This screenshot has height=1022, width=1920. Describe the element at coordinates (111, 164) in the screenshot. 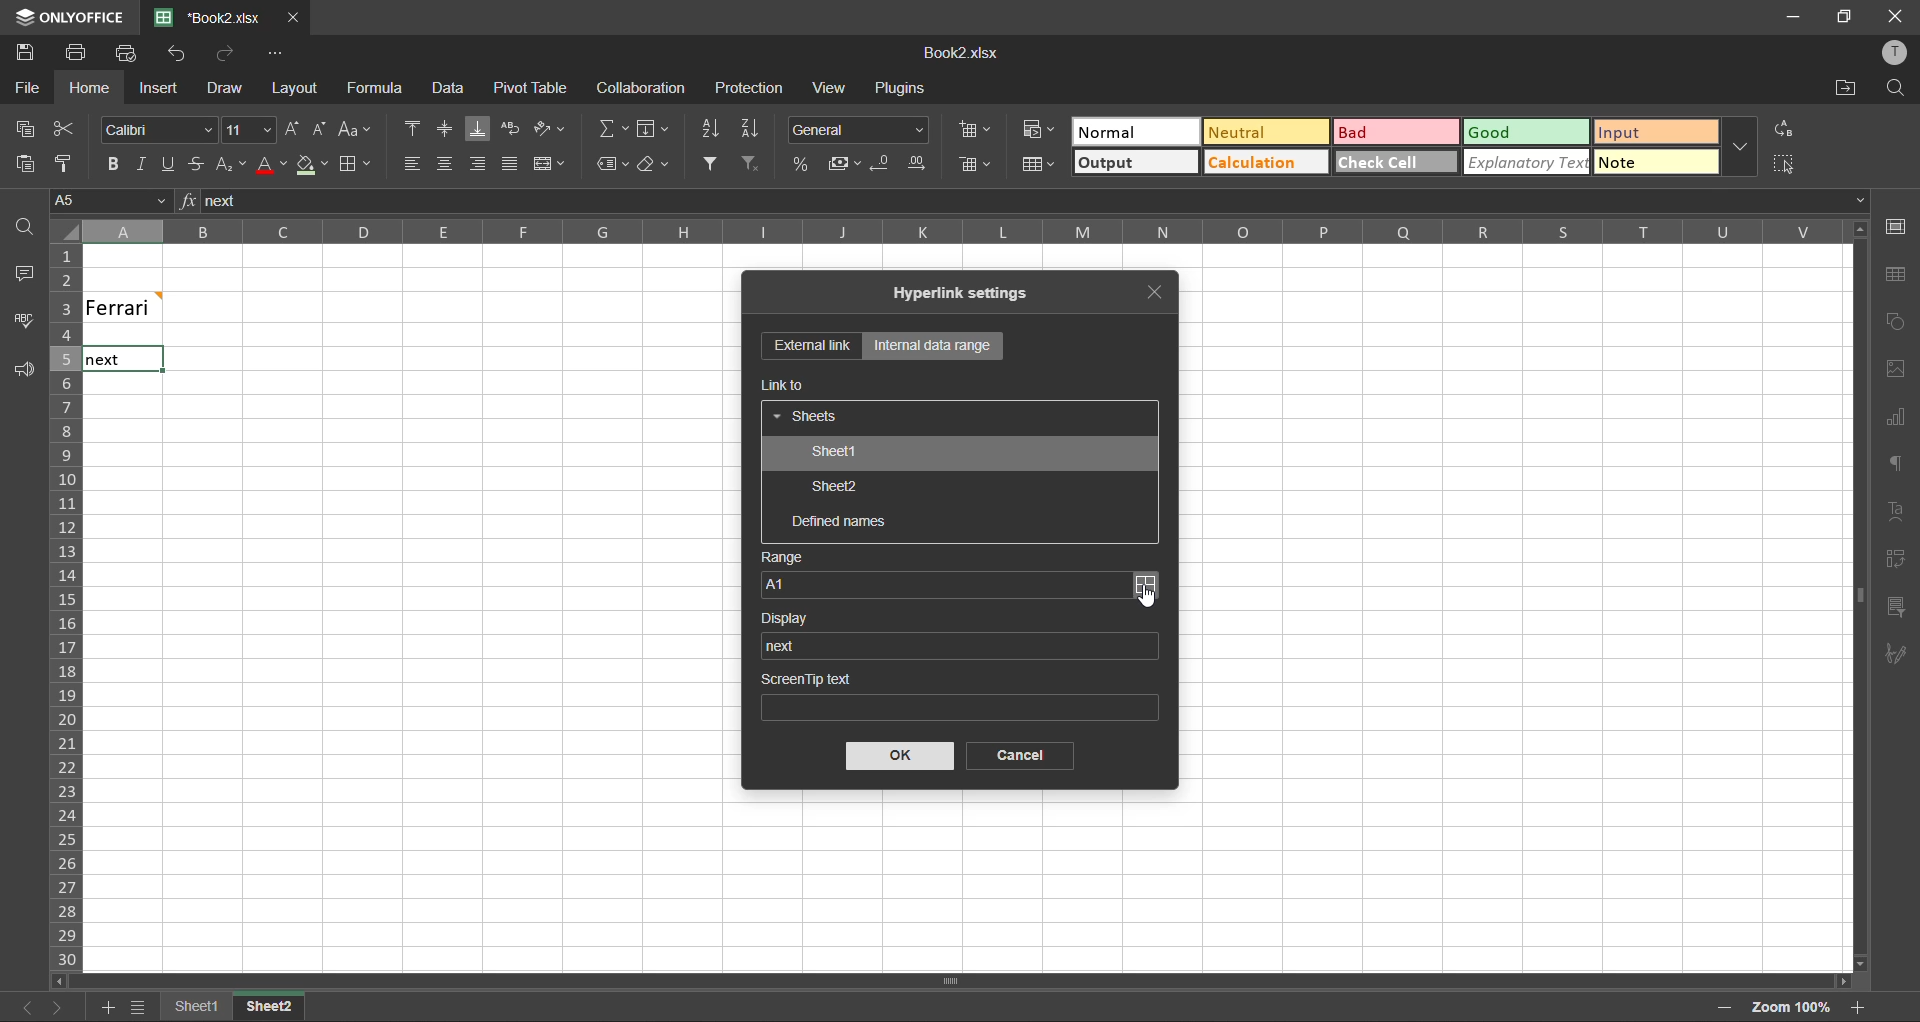

I see `bold` at that location.